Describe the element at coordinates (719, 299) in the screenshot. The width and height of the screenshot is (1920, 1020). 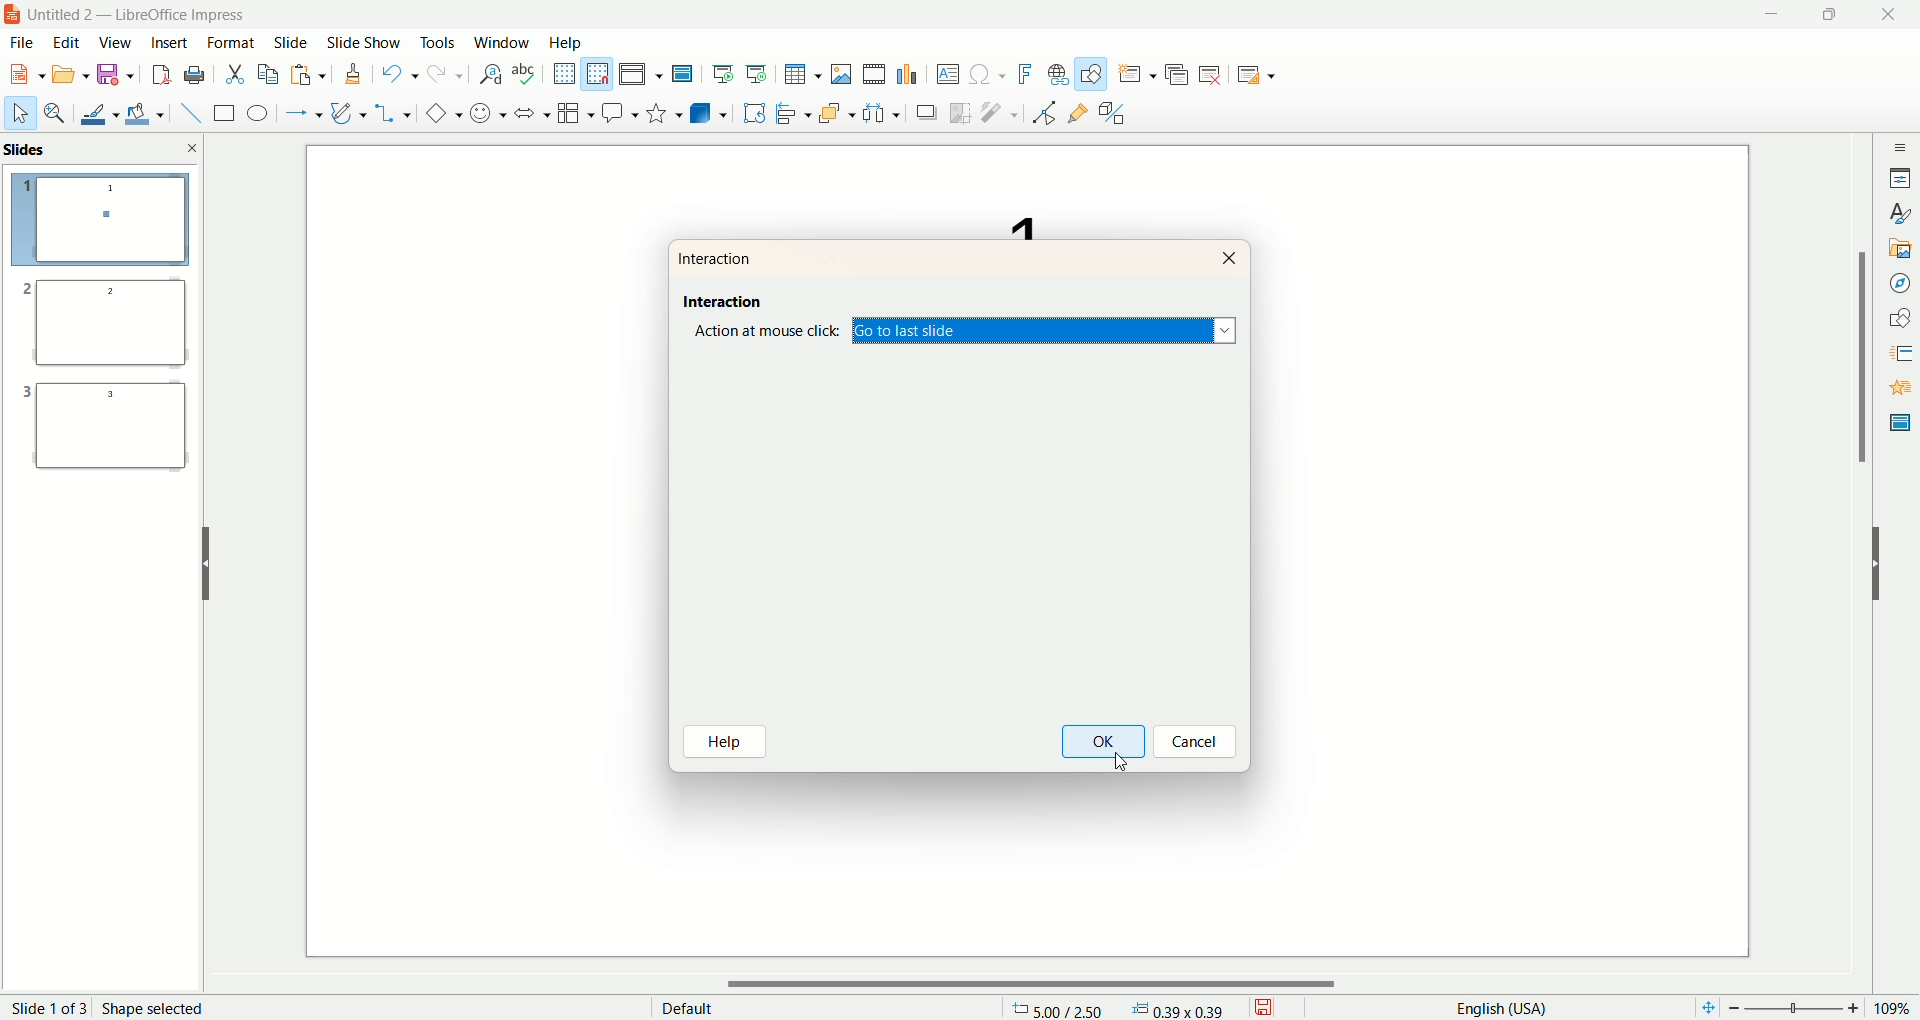
I see `interaction` at that location.